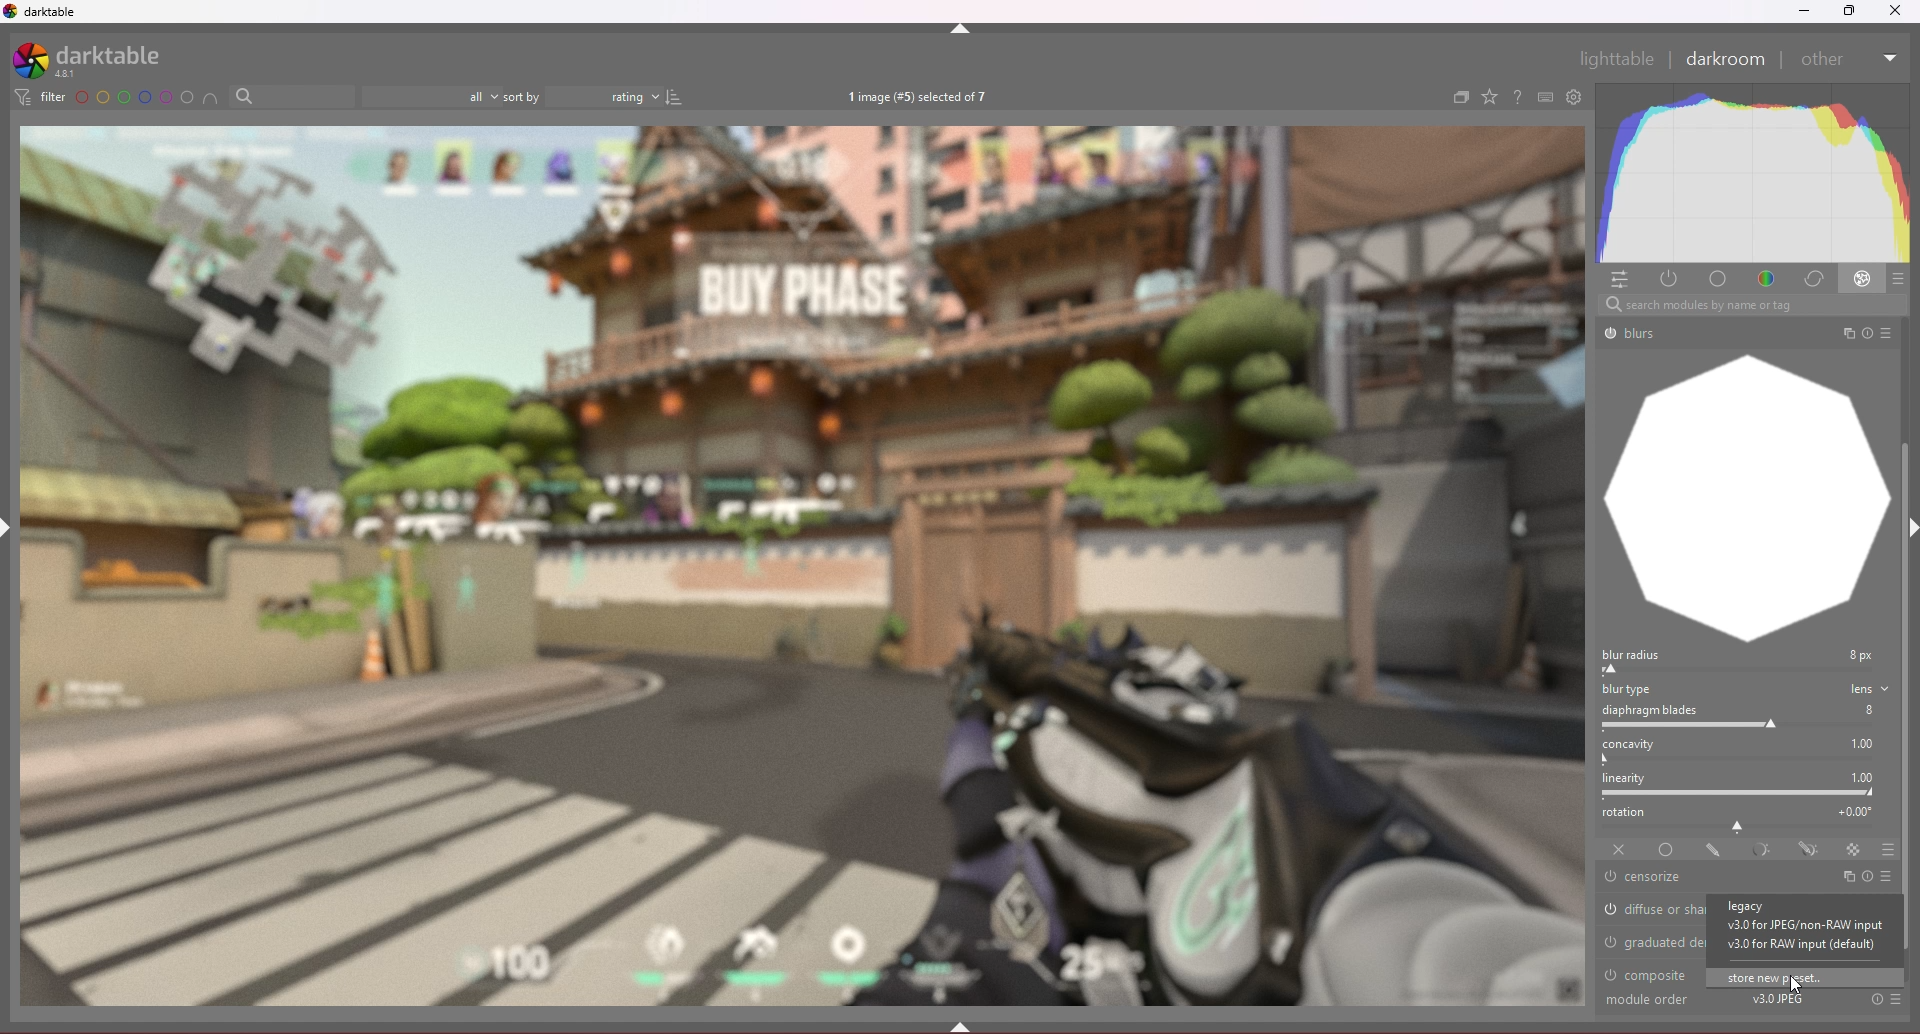 Image resolution: width=1920 pixels, height=1034 pixels. Describe the element at coordinates (1773, 907) in the screenshot. I see `legacy` at that location.